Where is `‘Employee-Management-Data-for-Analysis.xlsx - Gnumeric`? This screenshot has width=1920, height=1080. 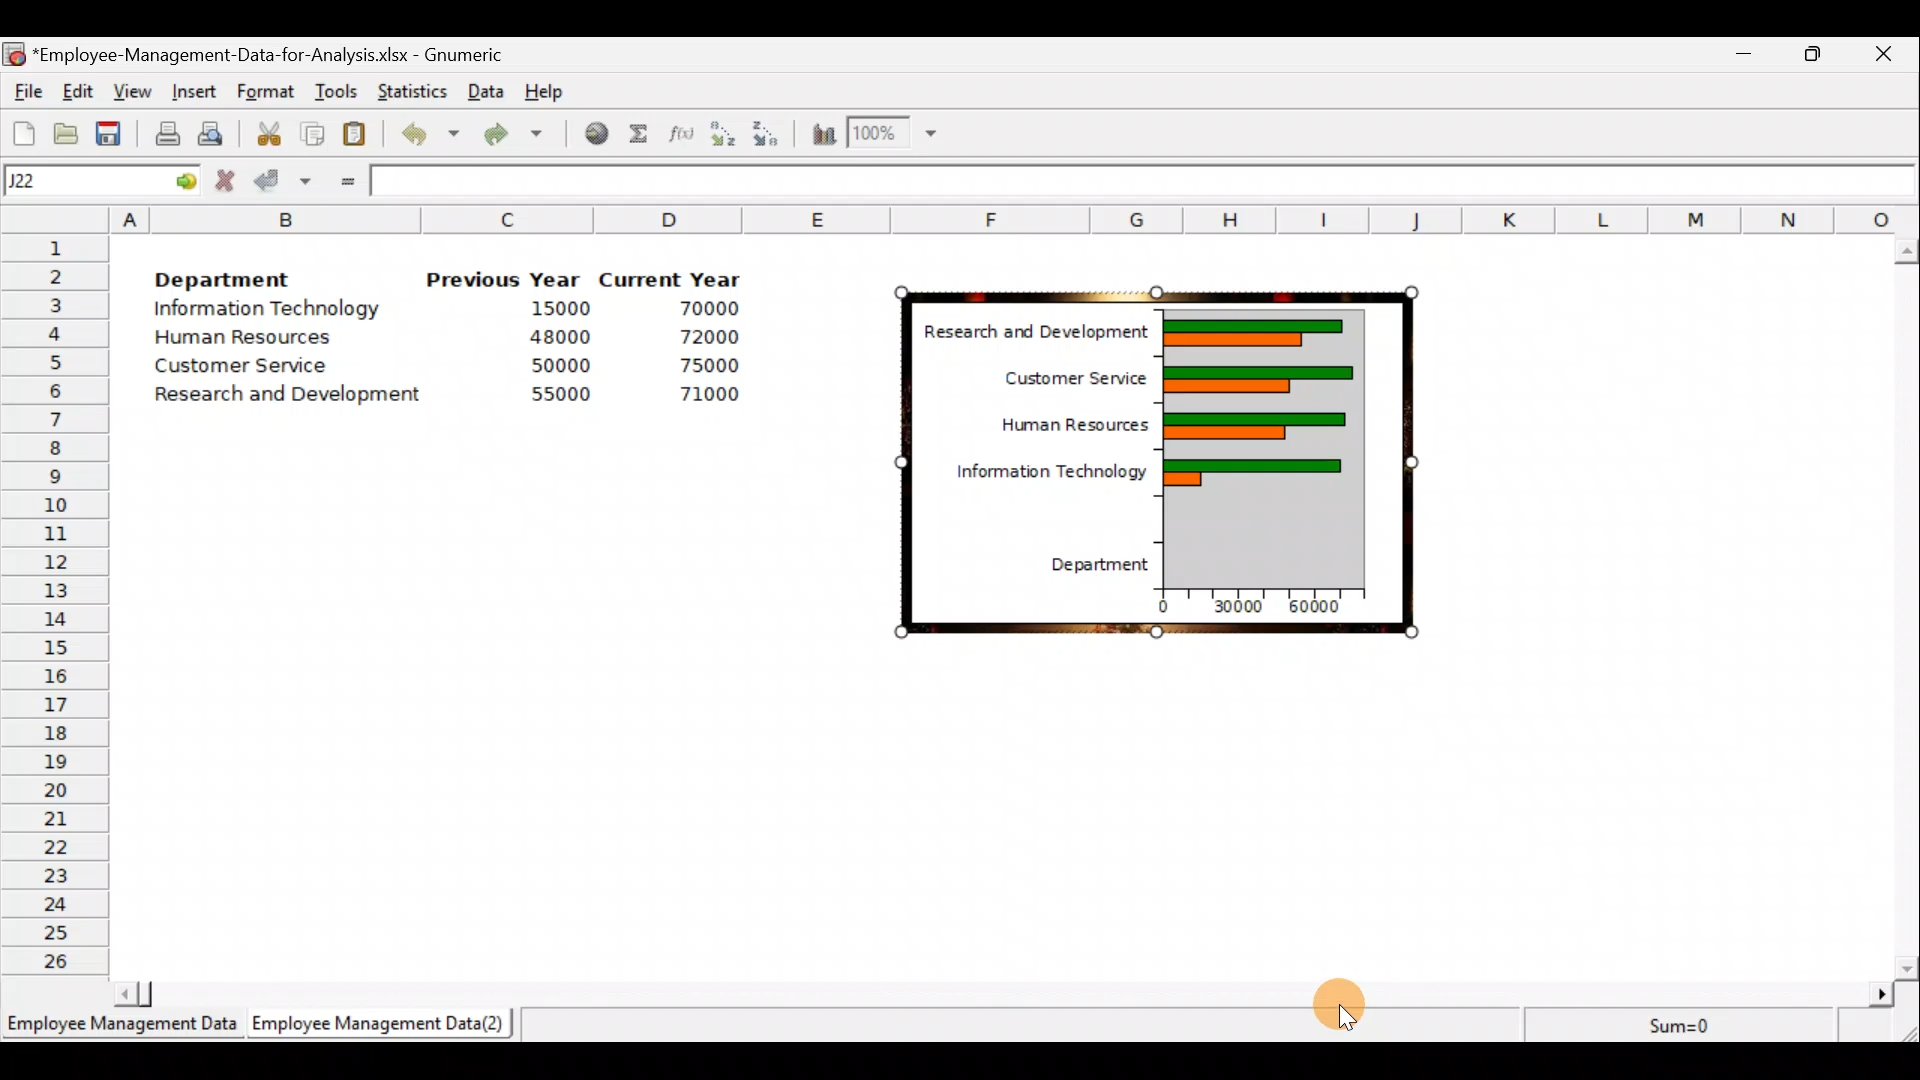
‘Employee-Management-Data-for-Analysis.xlsx - Gnumeric is located at coordinates (289, 55).